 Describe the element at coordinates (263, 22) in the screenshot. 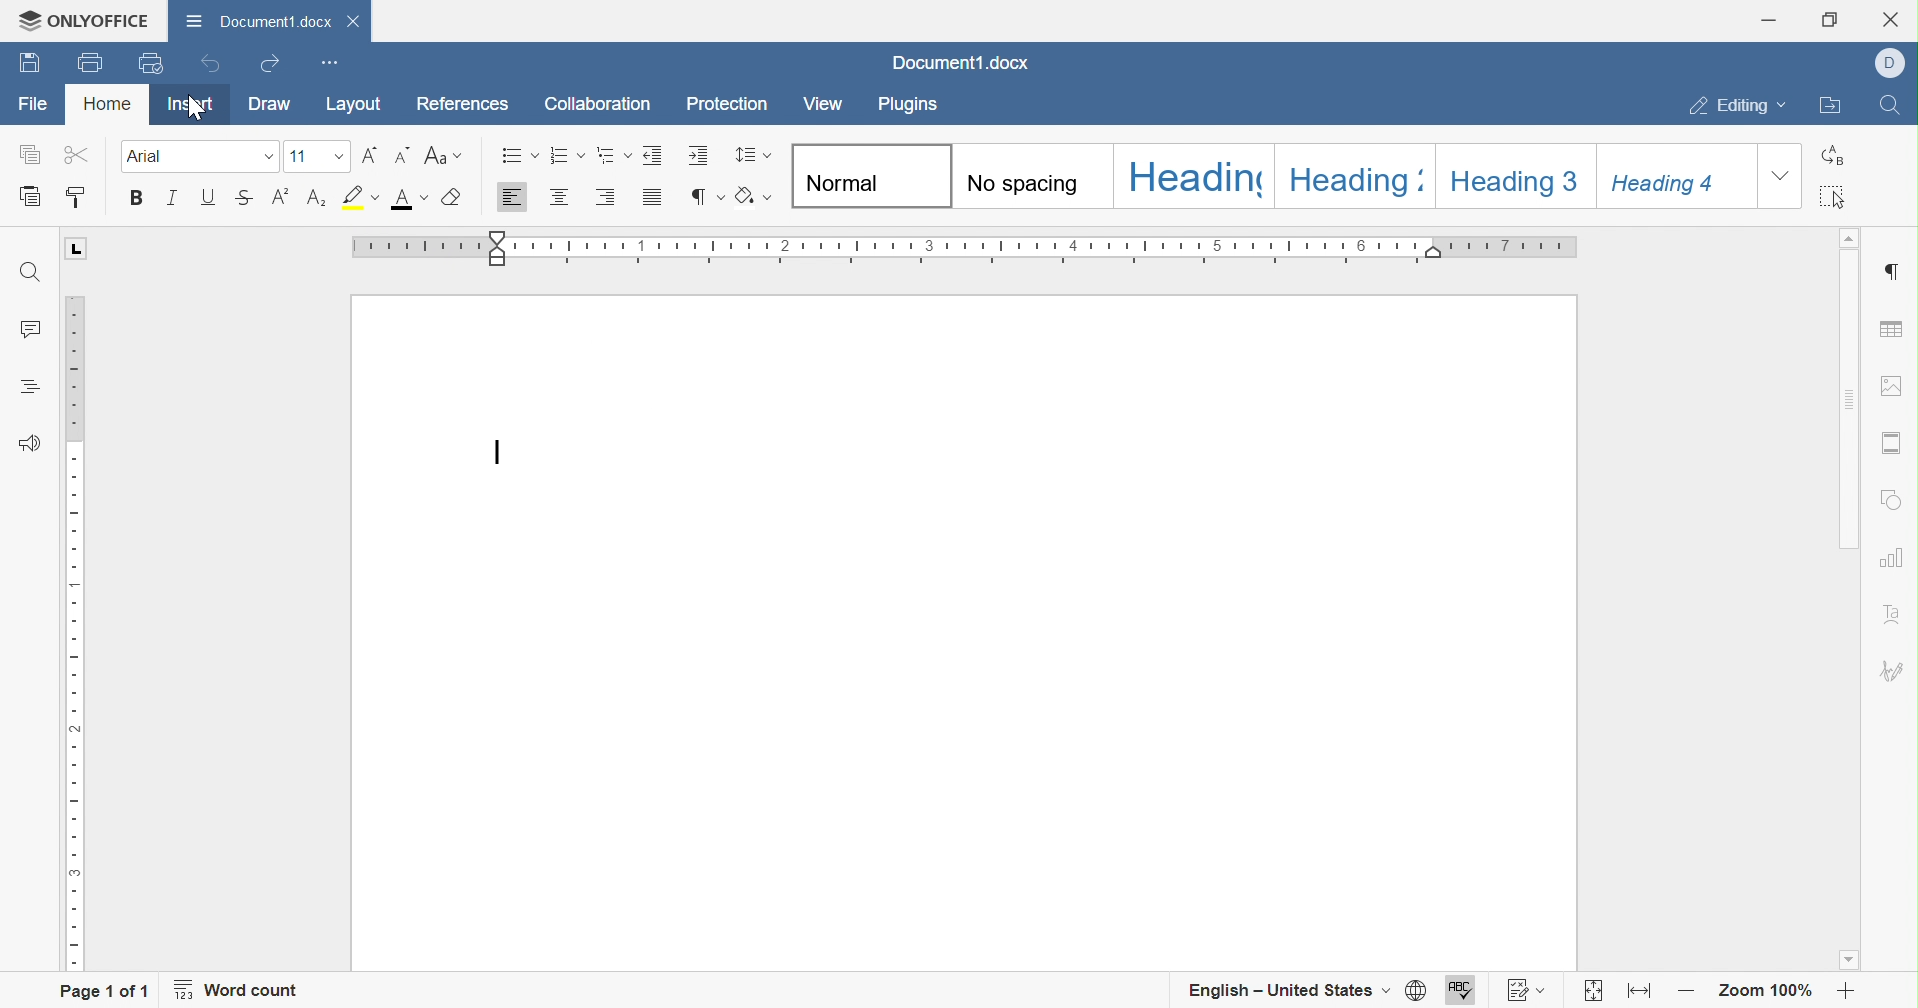

I see `Document1.docx` at that location.